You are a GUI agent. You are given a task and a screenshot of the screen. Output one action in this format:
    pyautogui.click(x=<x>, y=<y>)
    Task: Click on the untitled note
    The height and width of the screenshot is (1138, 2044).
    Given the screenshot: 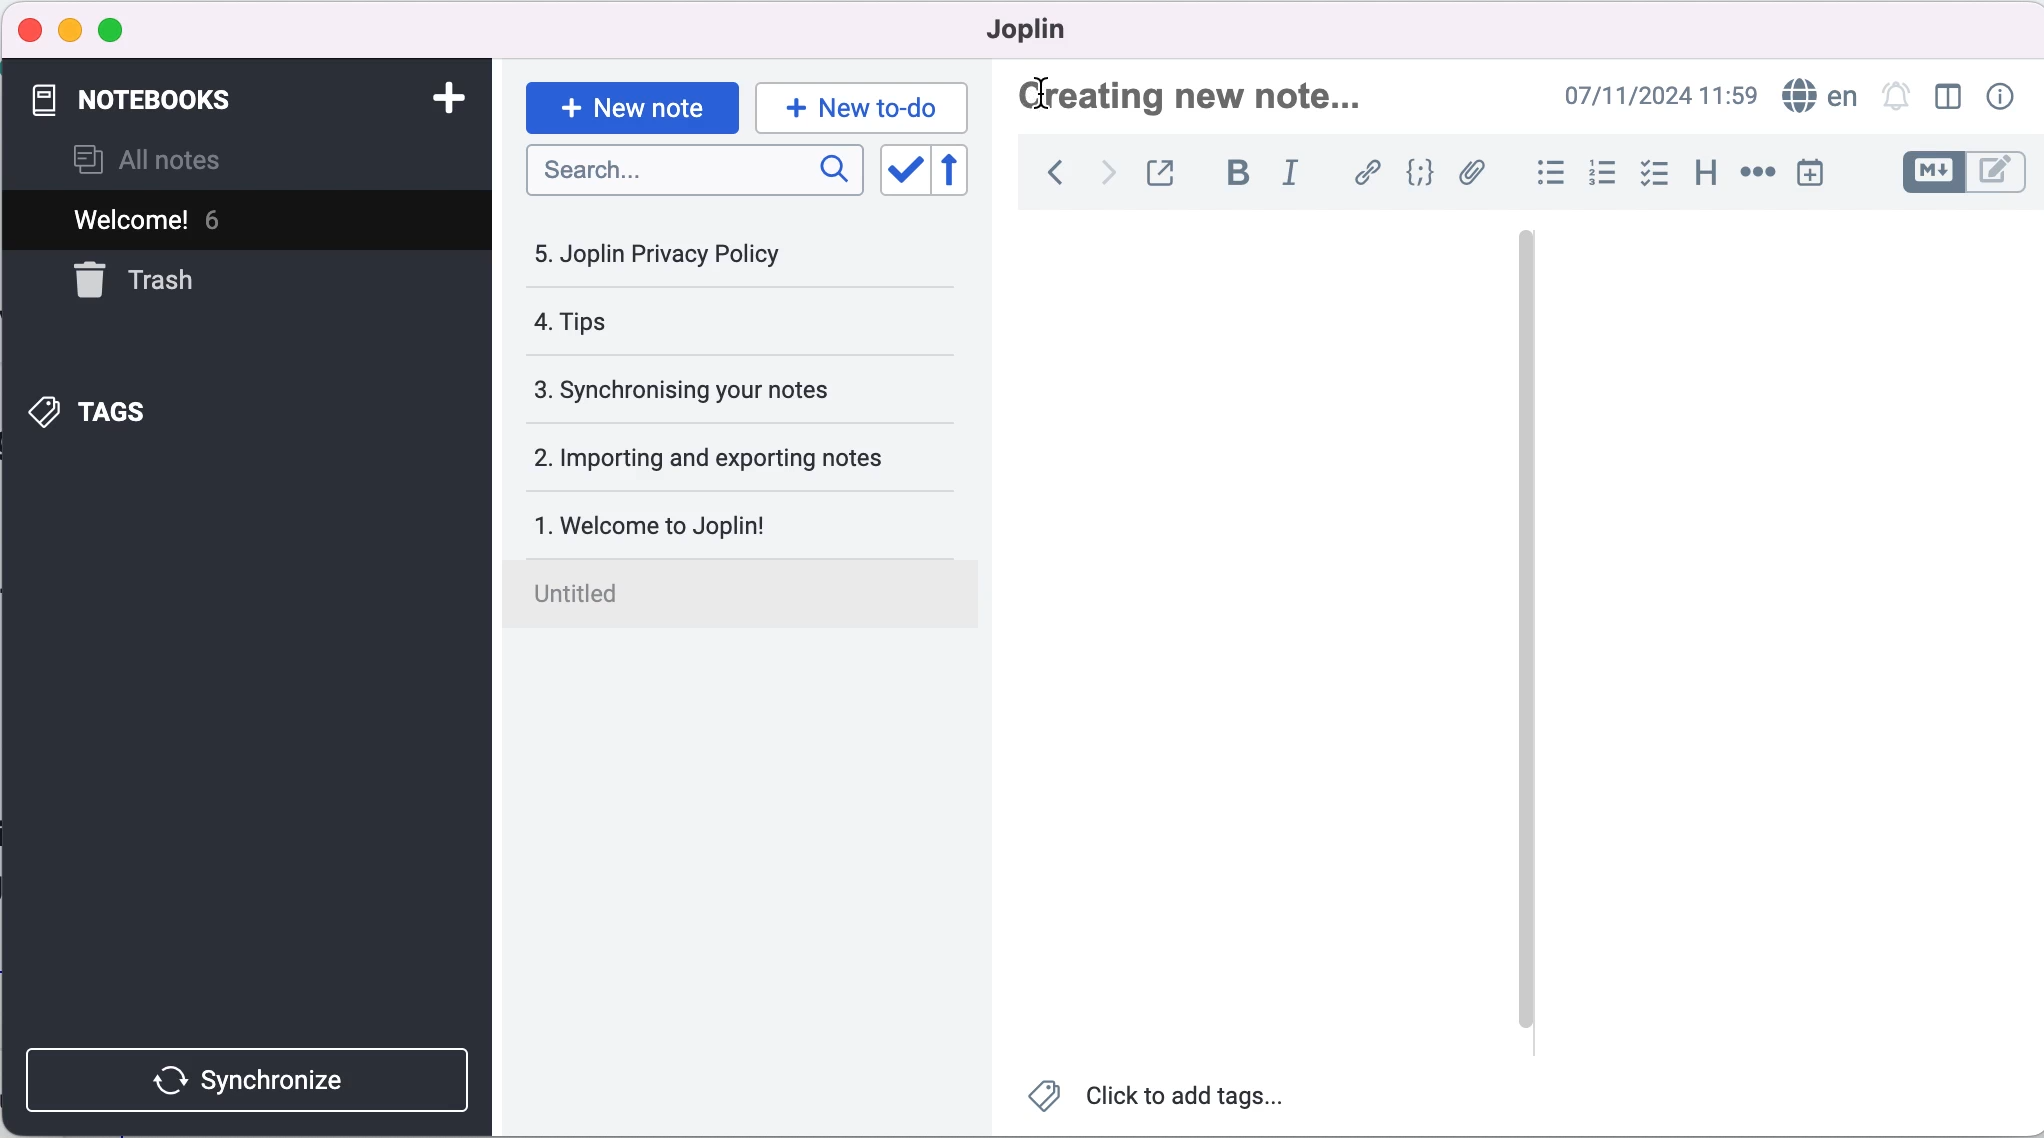 What is the action you would take?
    pyautogui.click(x=752, y=597)
    